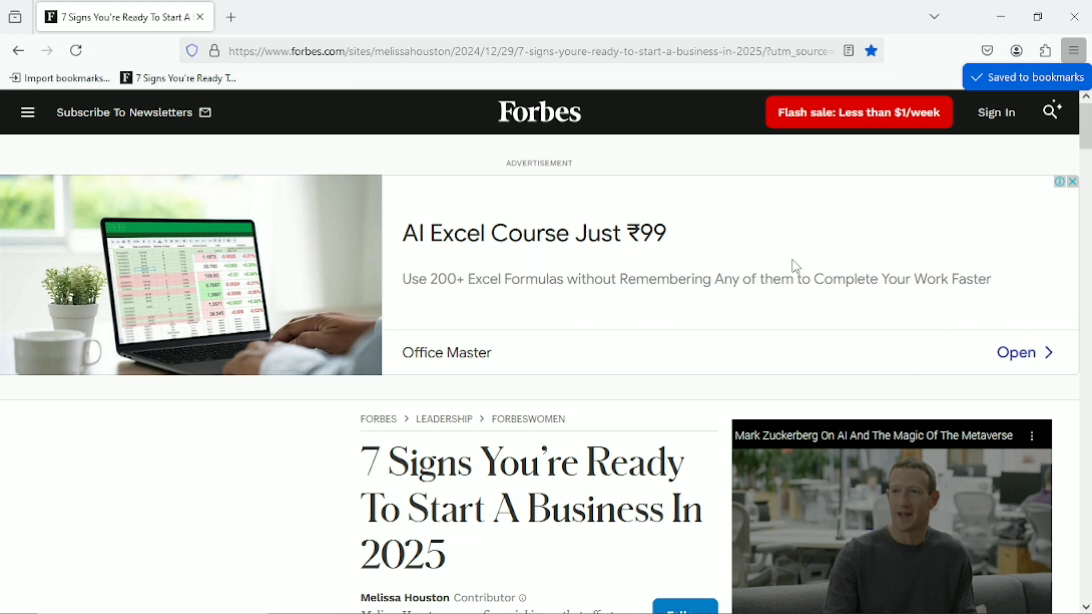 Image resolution: width=1092 pixels, height=614 pixels. I want to click on Saved to bookmarks, so click(1026, 79).